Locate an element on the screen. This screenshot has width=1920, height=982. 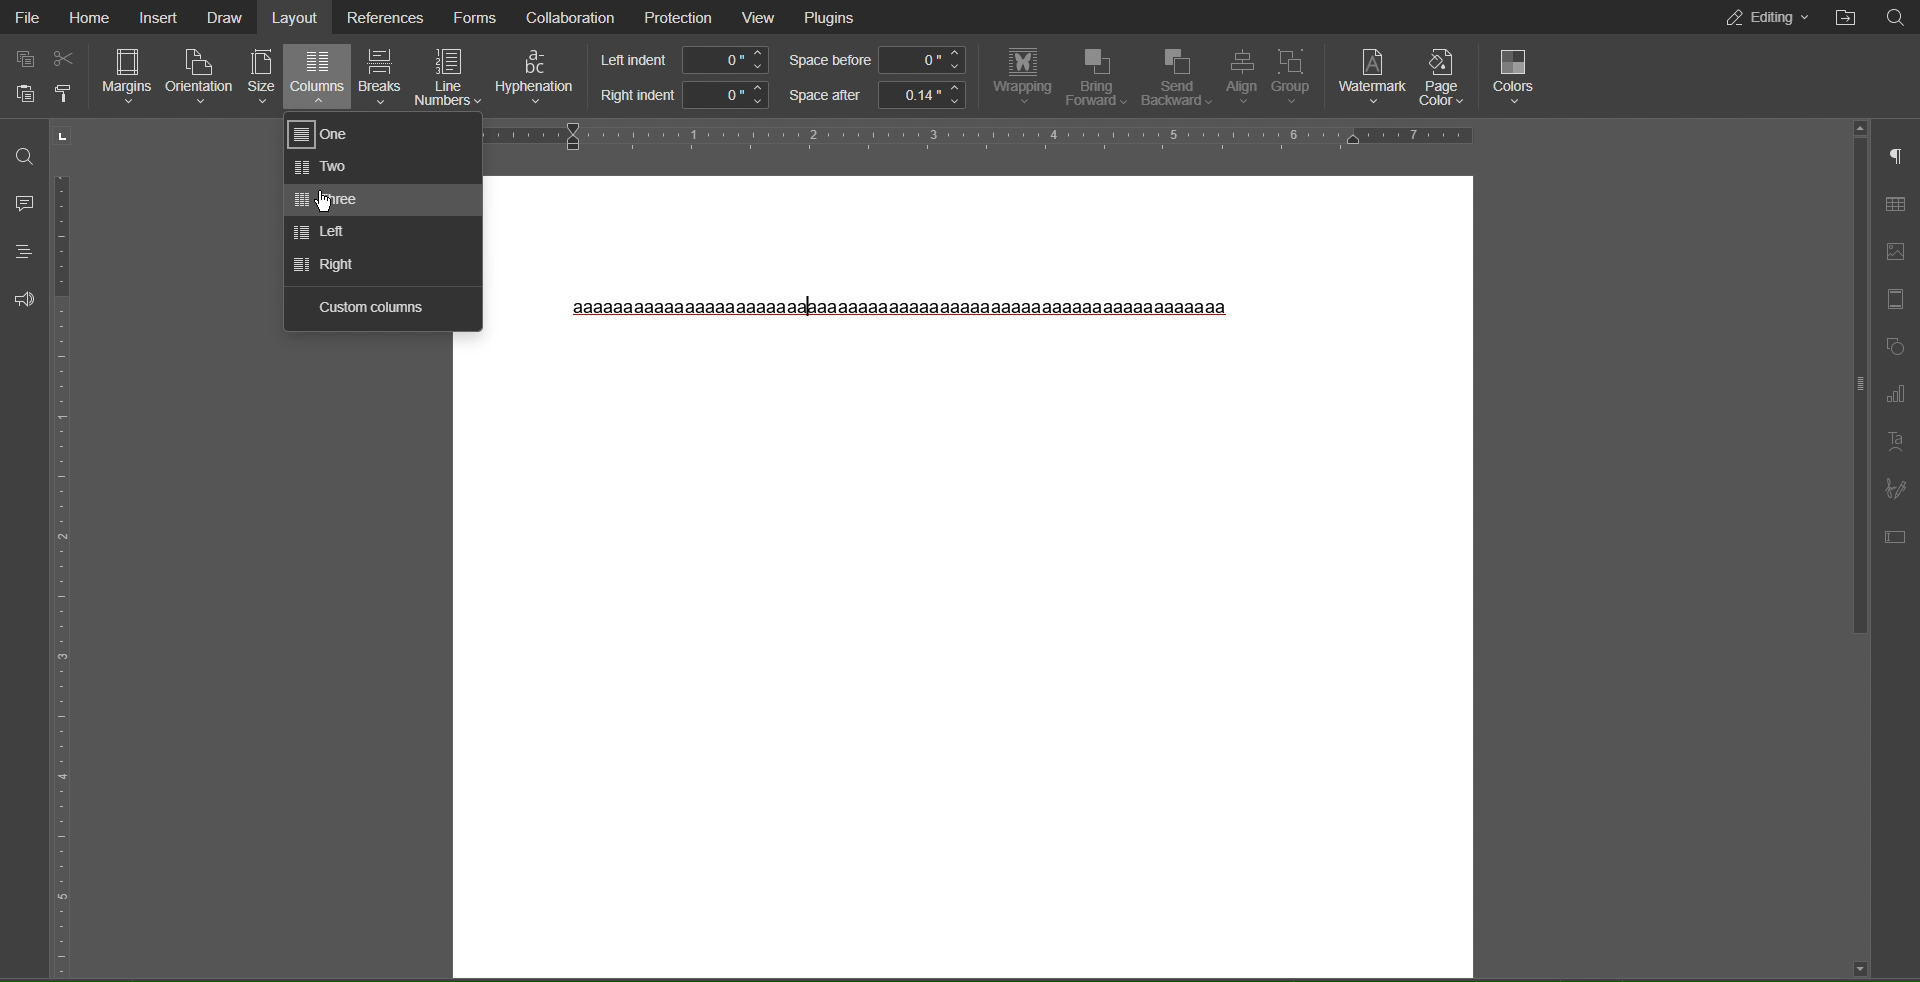
Spaces Before is located at coordinates (877, 61).